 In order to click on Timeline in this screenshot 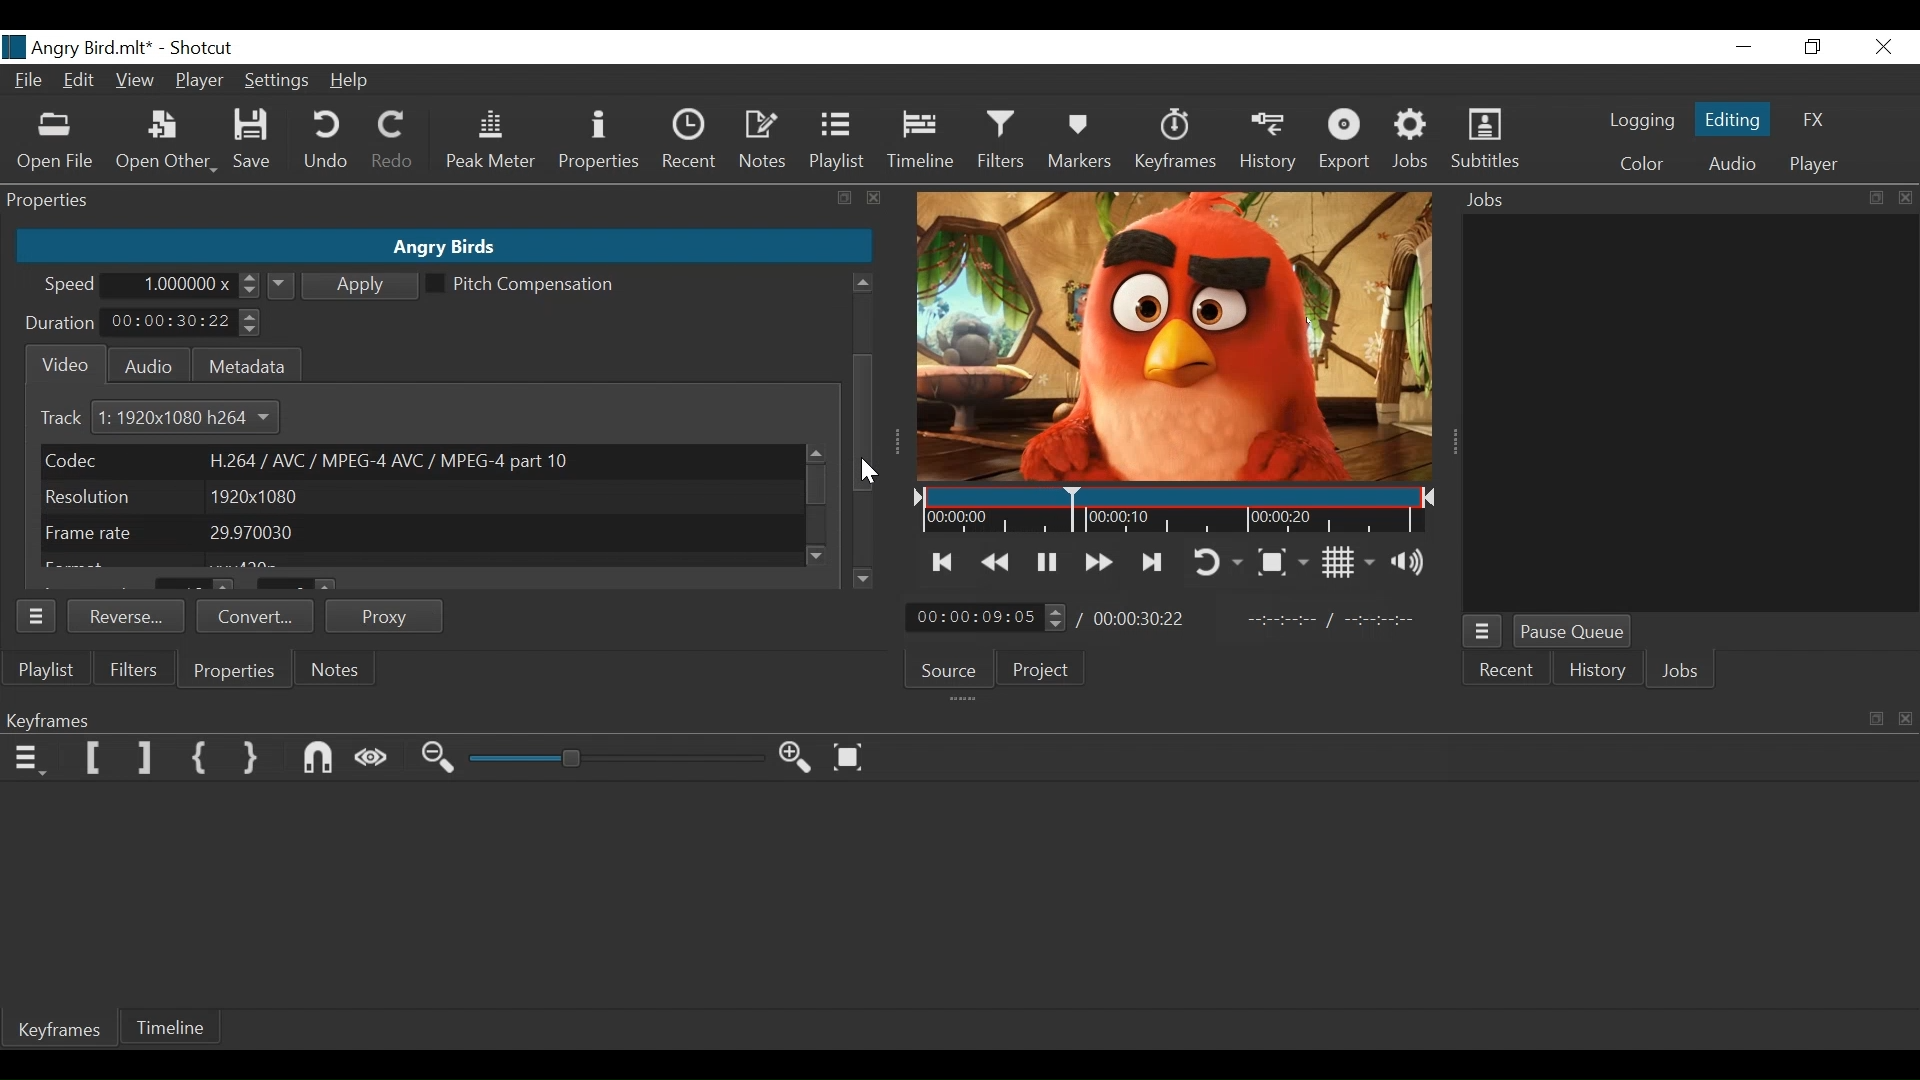, I will do `click(919, 144)`.